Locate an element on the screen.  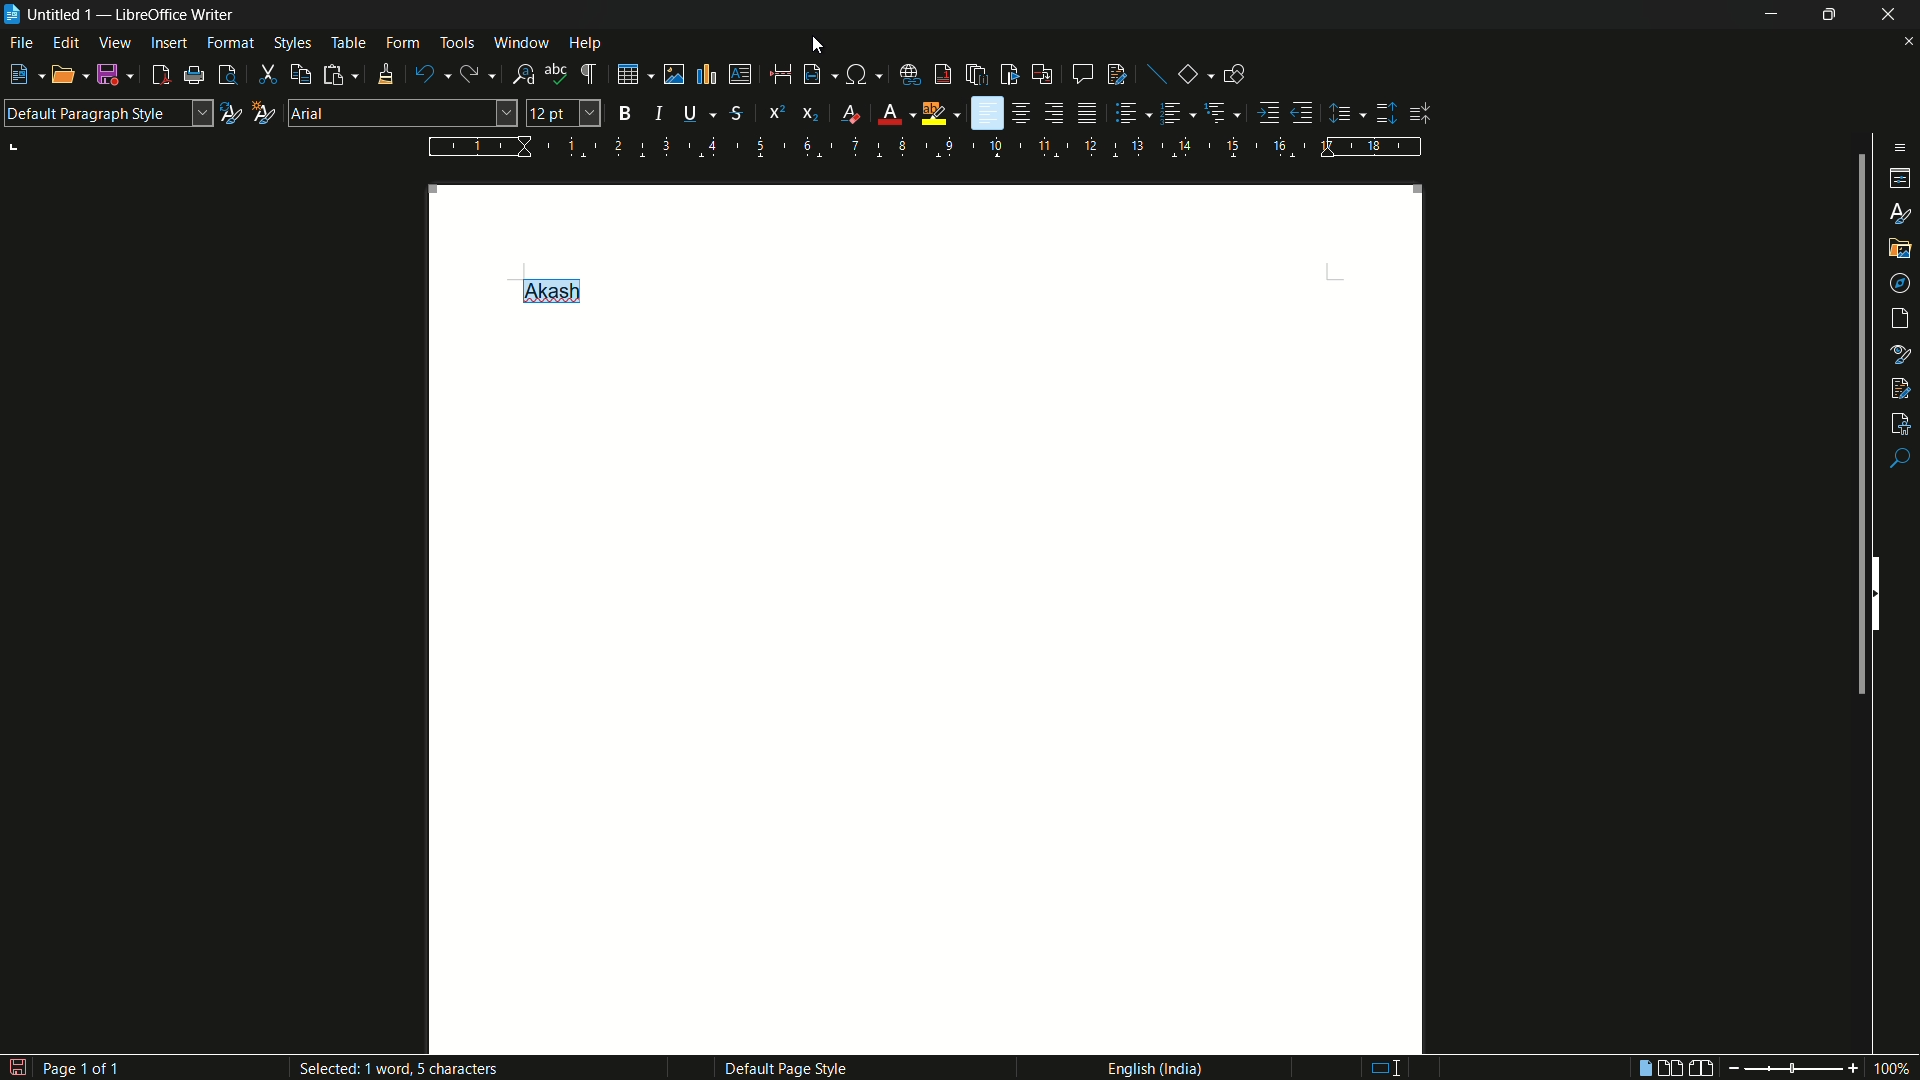
insert field is located at coordinates (811, 75).